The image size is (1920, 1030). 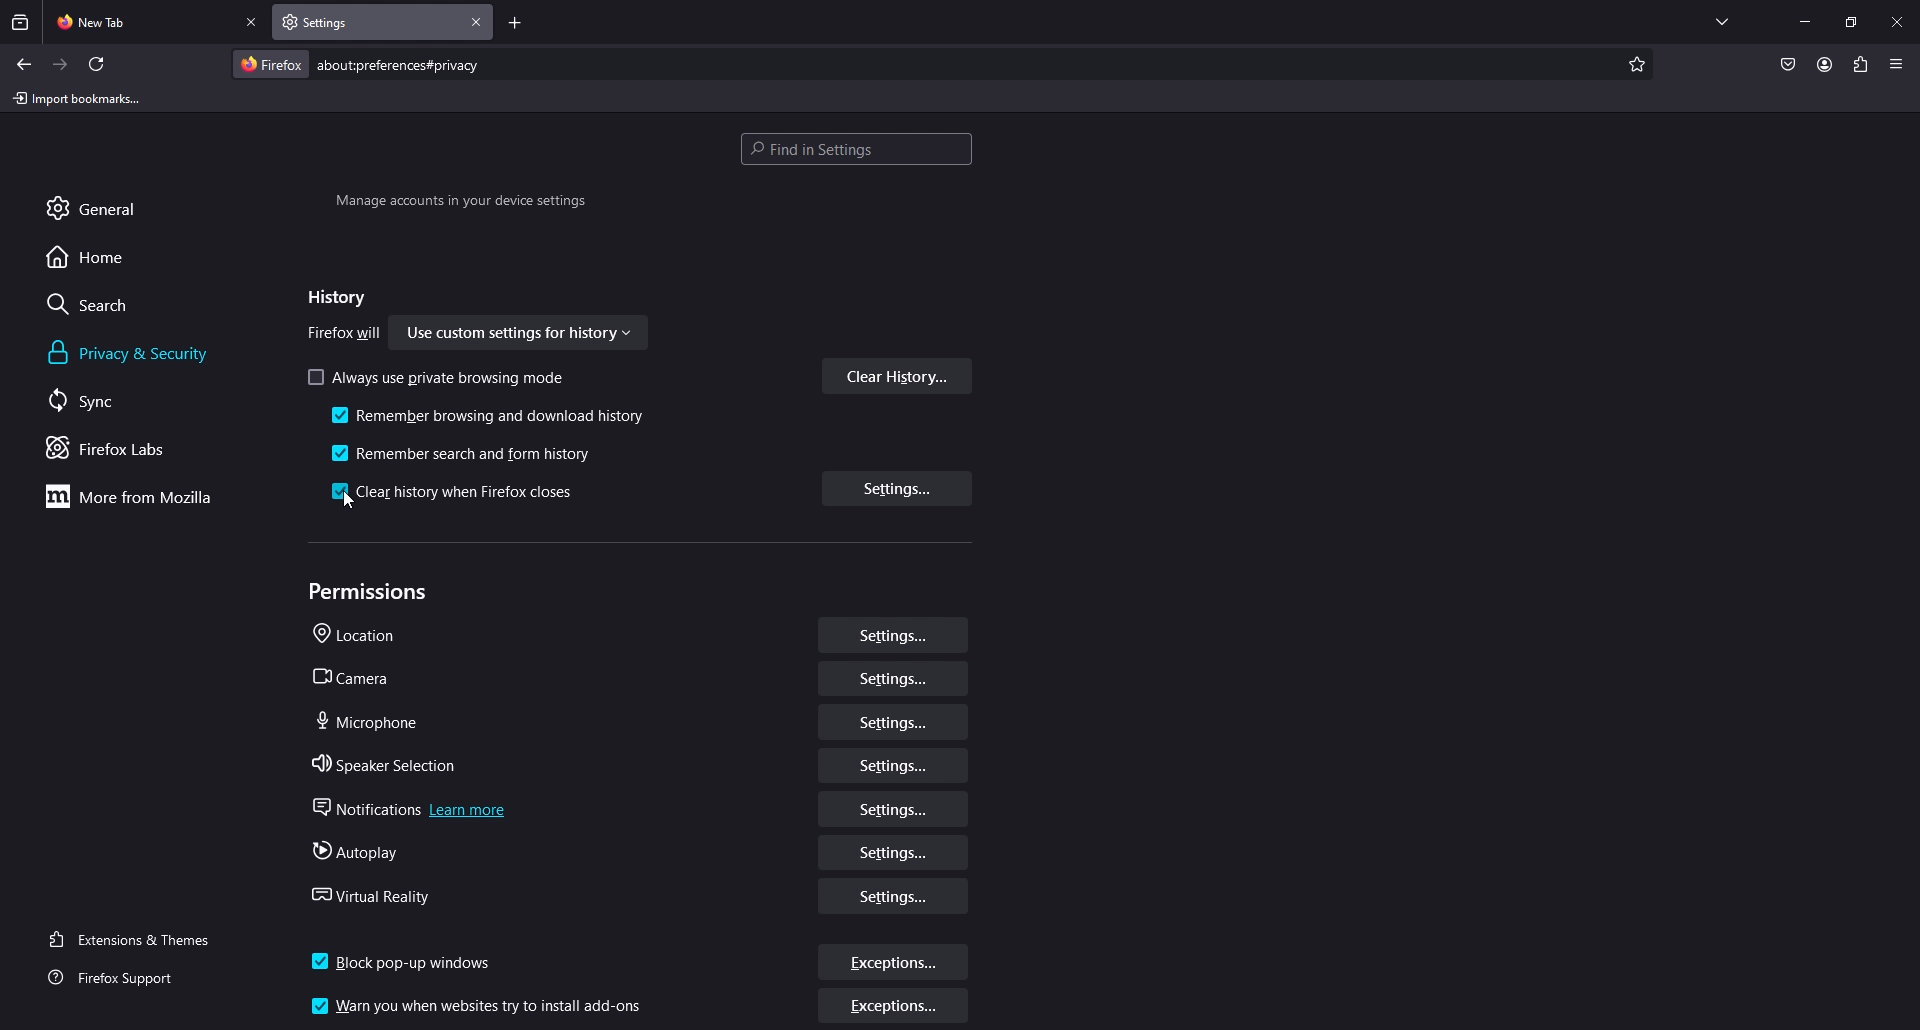 What do you see at coordinates (899, 487) in the screenshot?
I see `settings` at bounding box center [899, 487].